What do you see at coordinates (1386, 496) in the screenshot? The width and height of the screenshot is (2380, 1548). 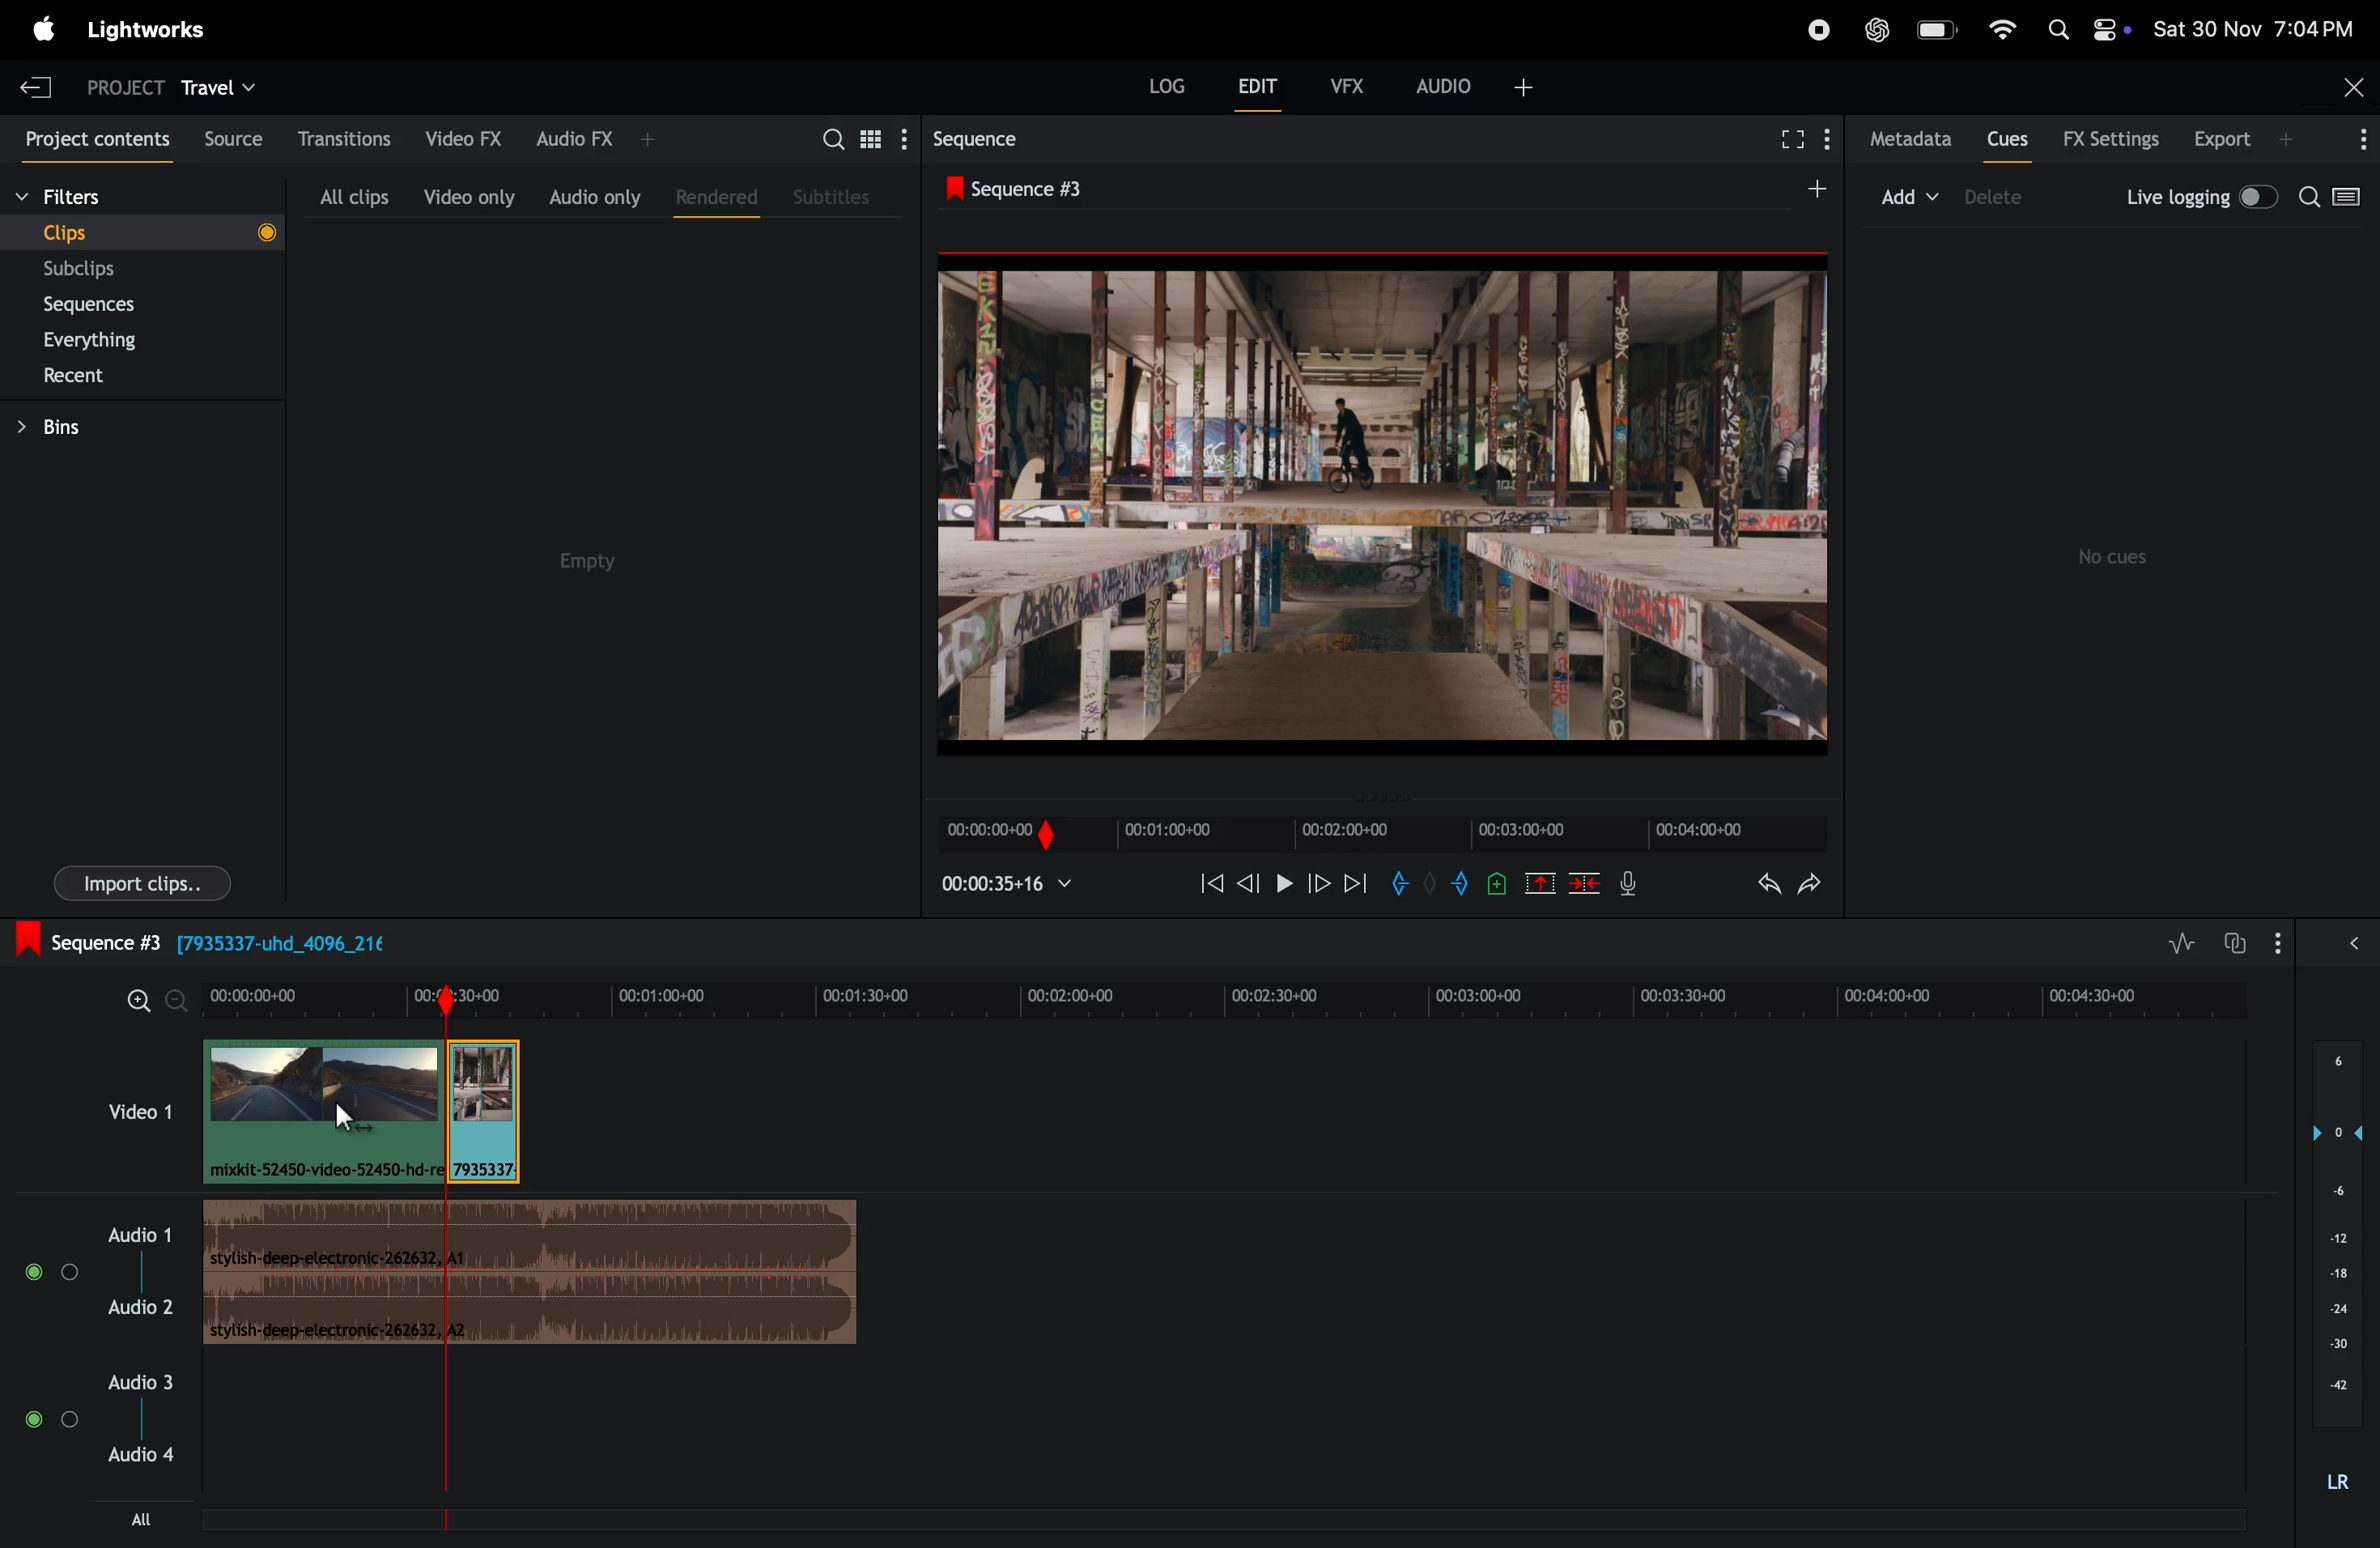 I see `output frame` at bounding box center [1386, 496].